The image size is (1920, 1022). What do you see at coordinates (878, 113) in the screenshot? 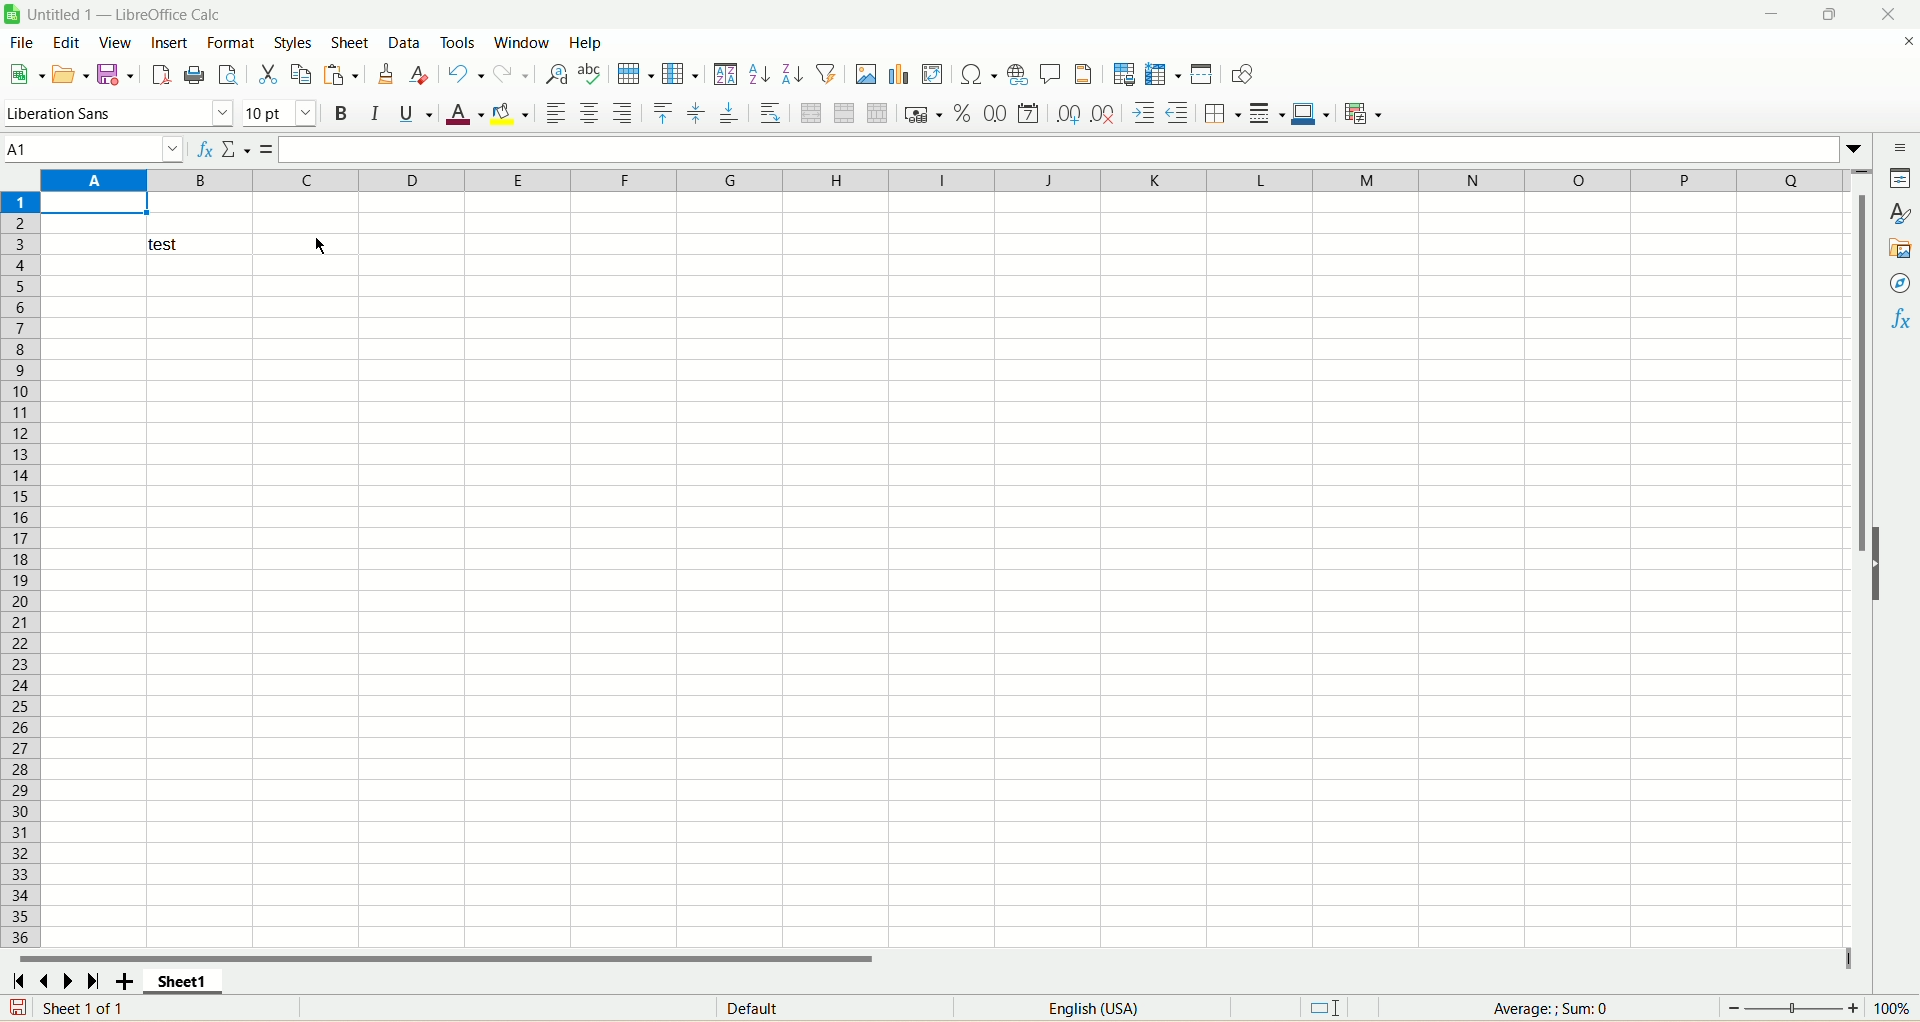
I see `unmerge` at bounding box center [878, 113].